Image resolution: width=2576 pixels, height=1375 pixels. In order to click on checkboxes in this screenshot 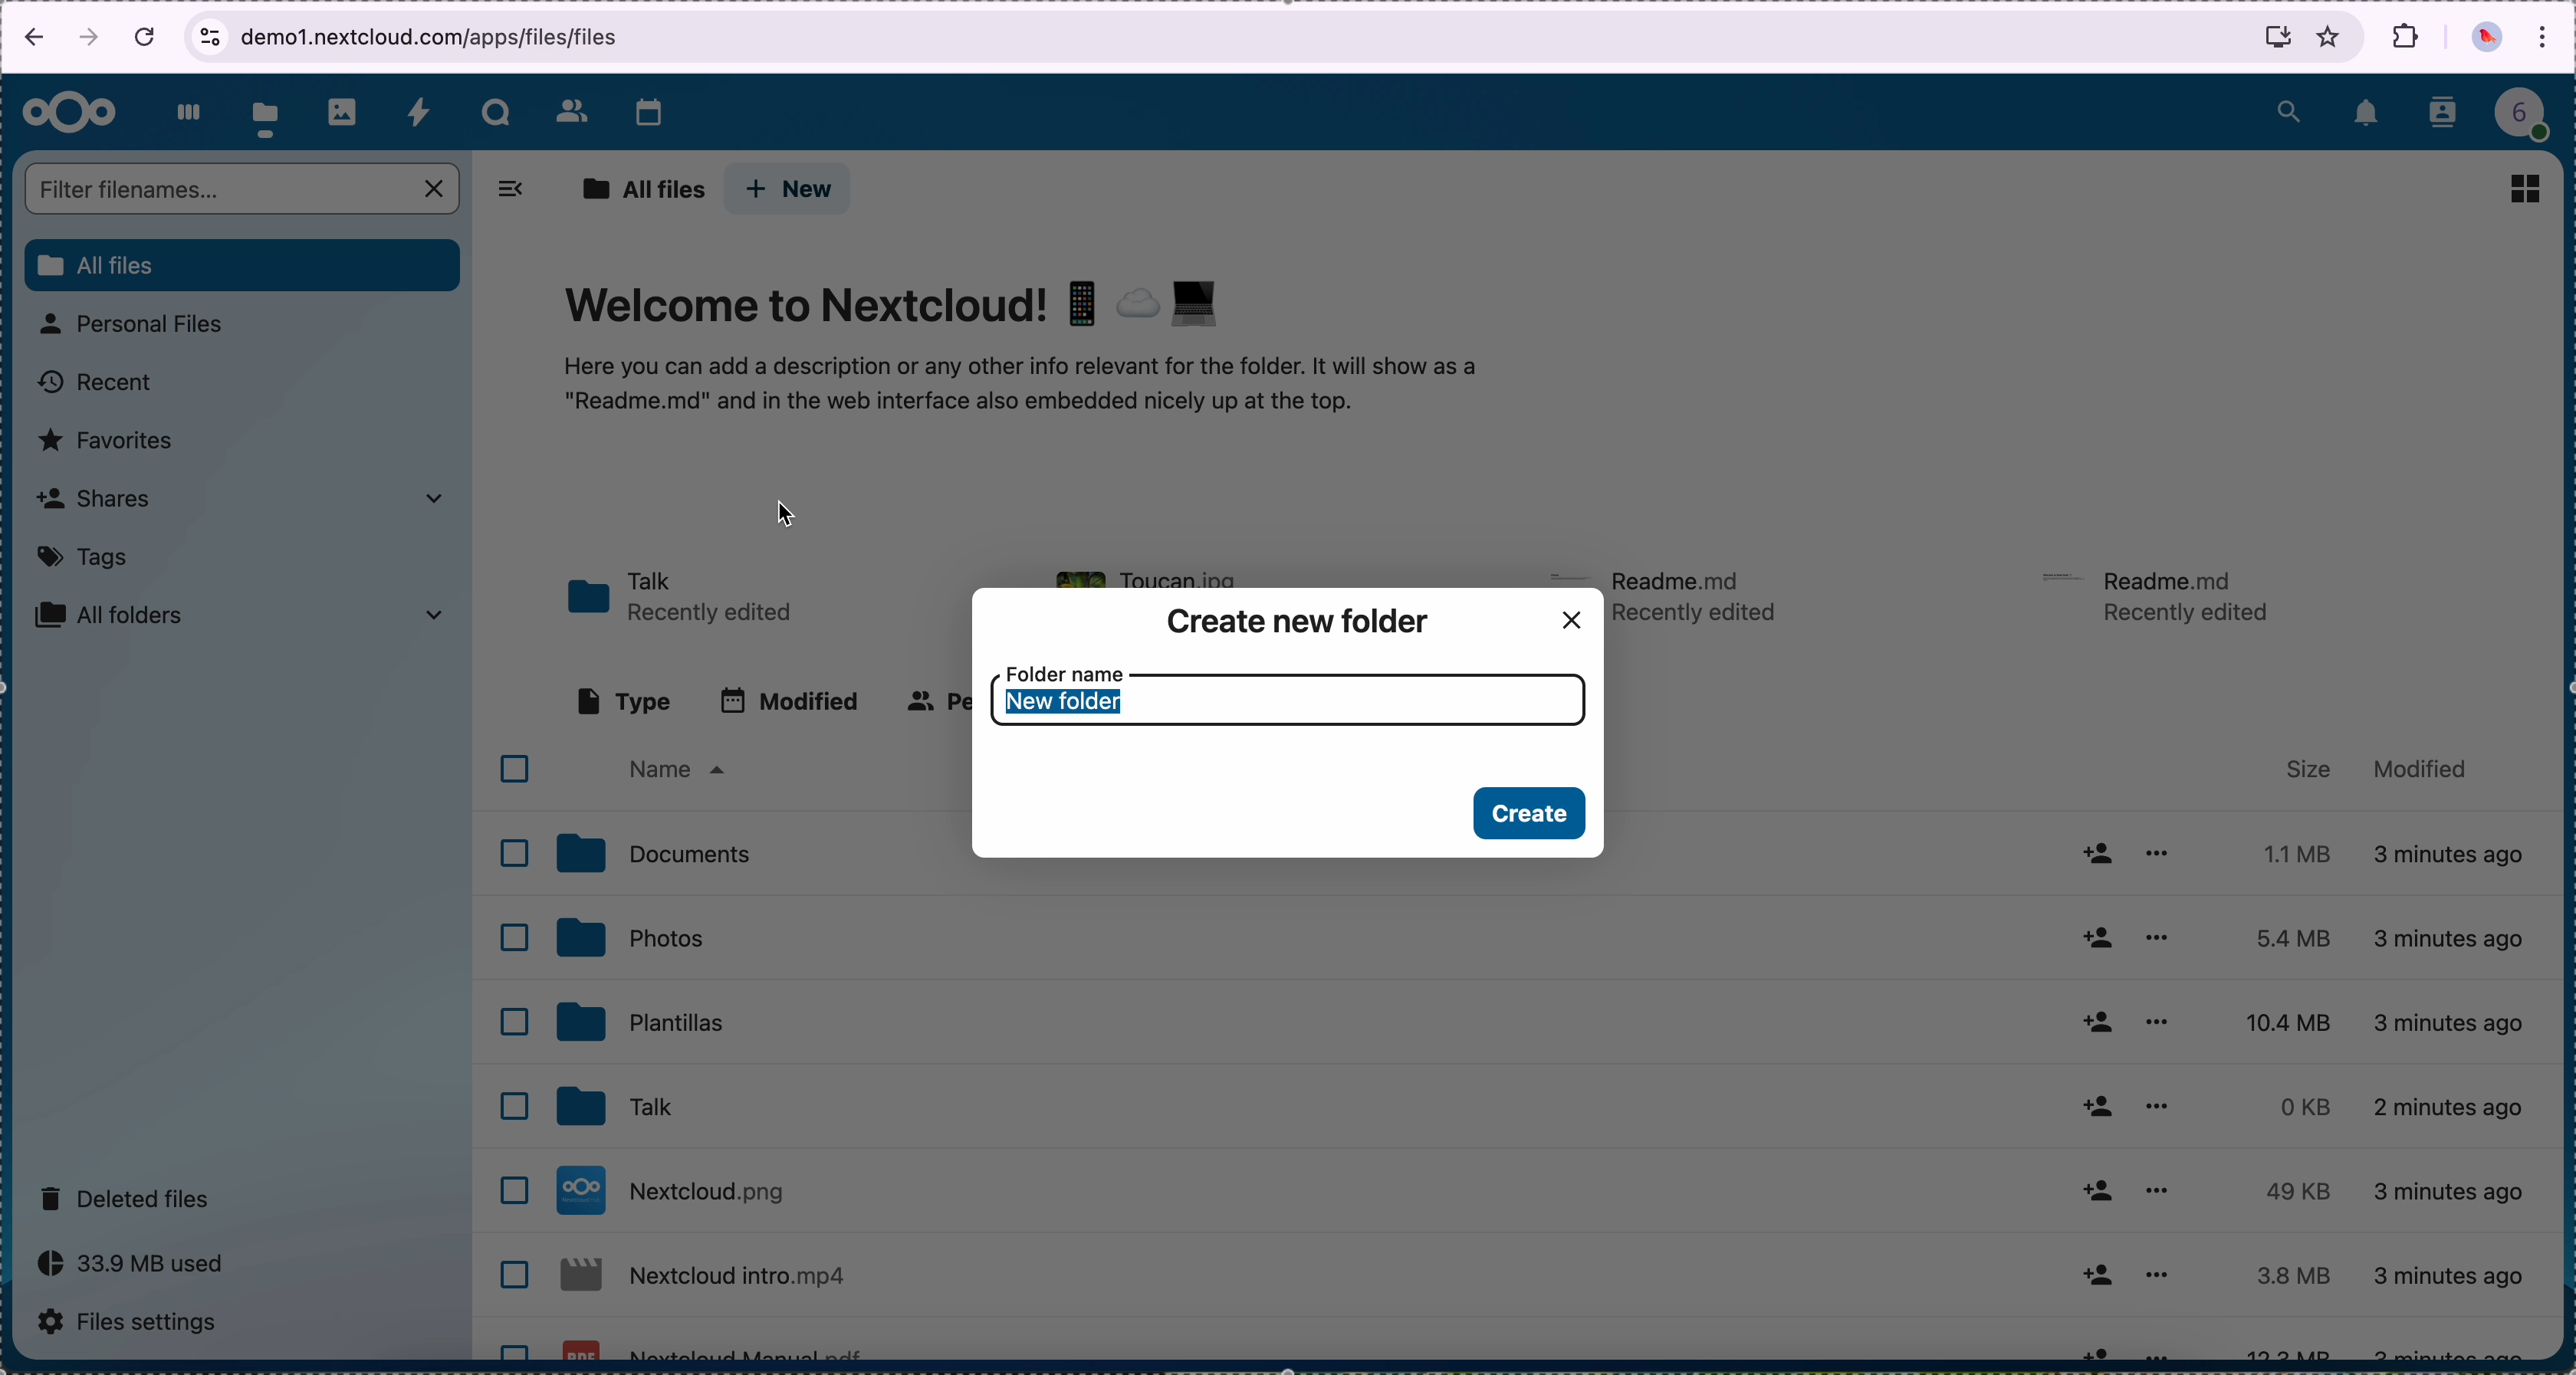, I will do `click(512, 1053)`.